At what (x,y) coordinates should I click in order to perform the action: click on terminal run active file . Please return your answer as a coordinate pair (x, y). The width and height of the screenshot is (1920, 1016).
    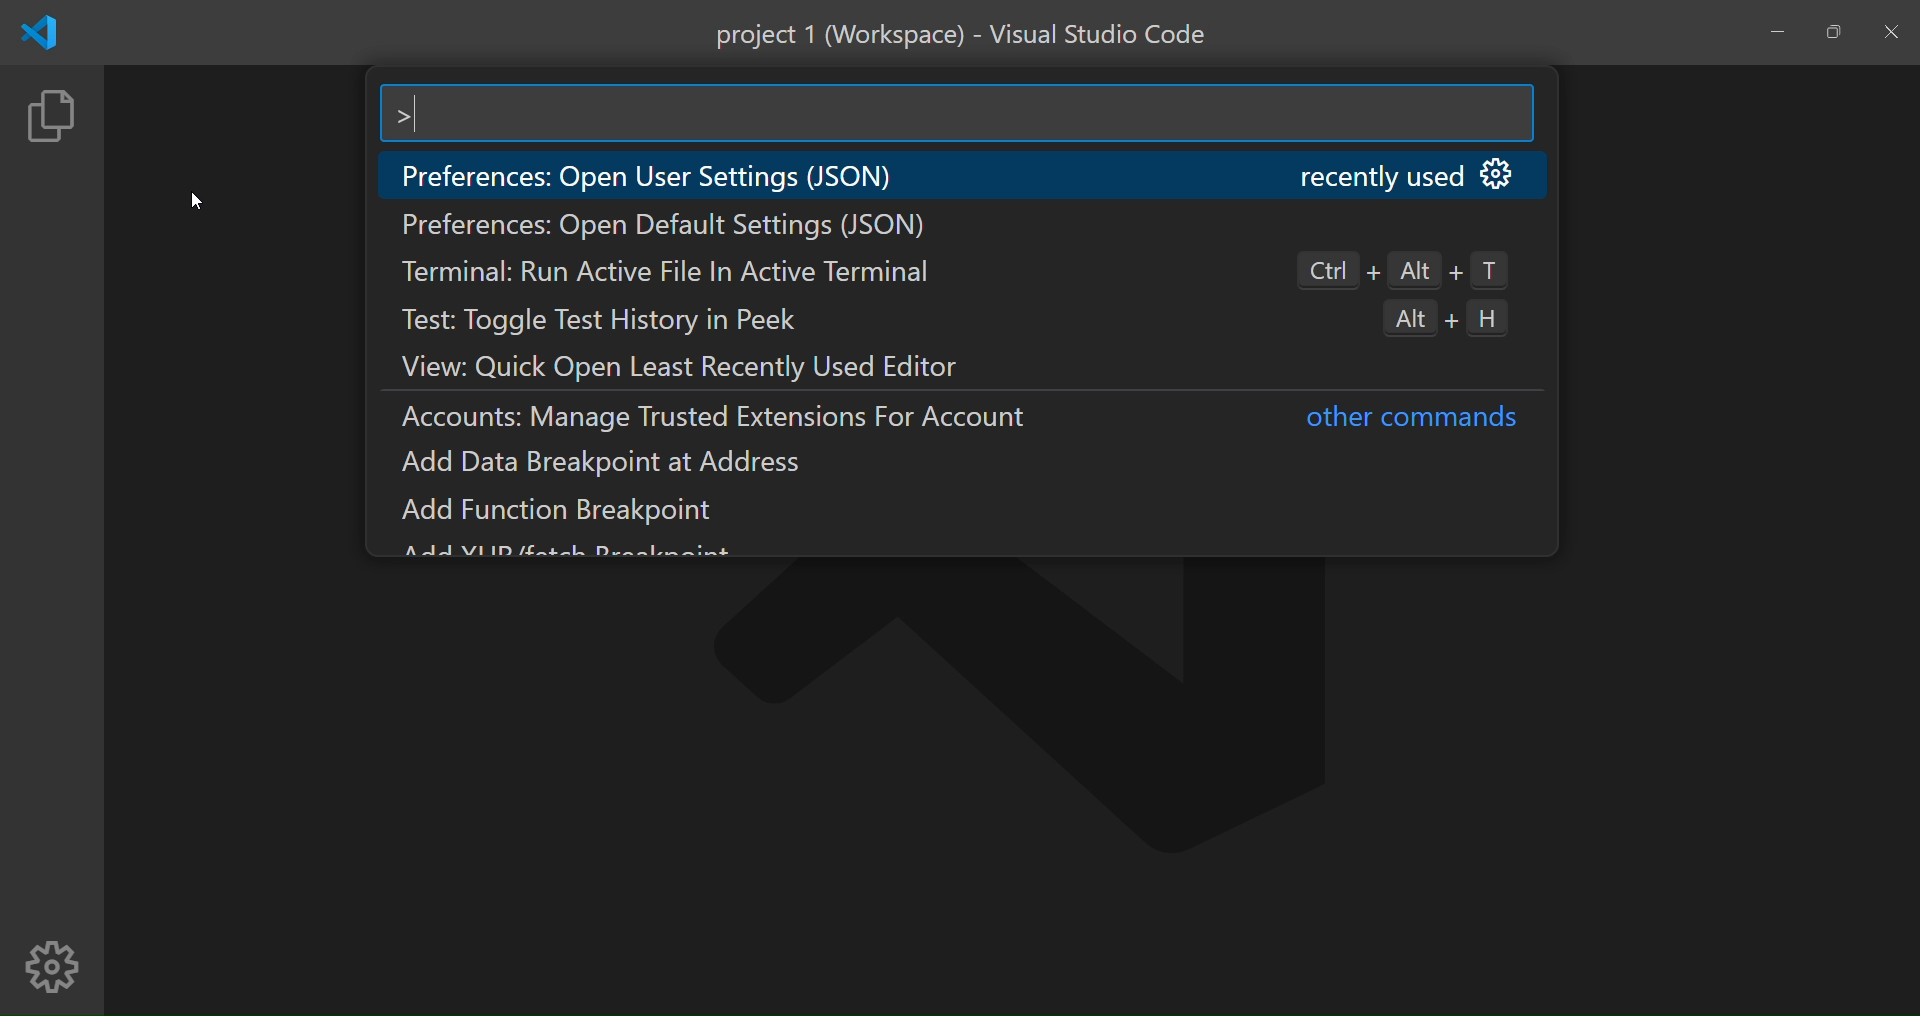
    Looking at the image, I should click on (674, 271).